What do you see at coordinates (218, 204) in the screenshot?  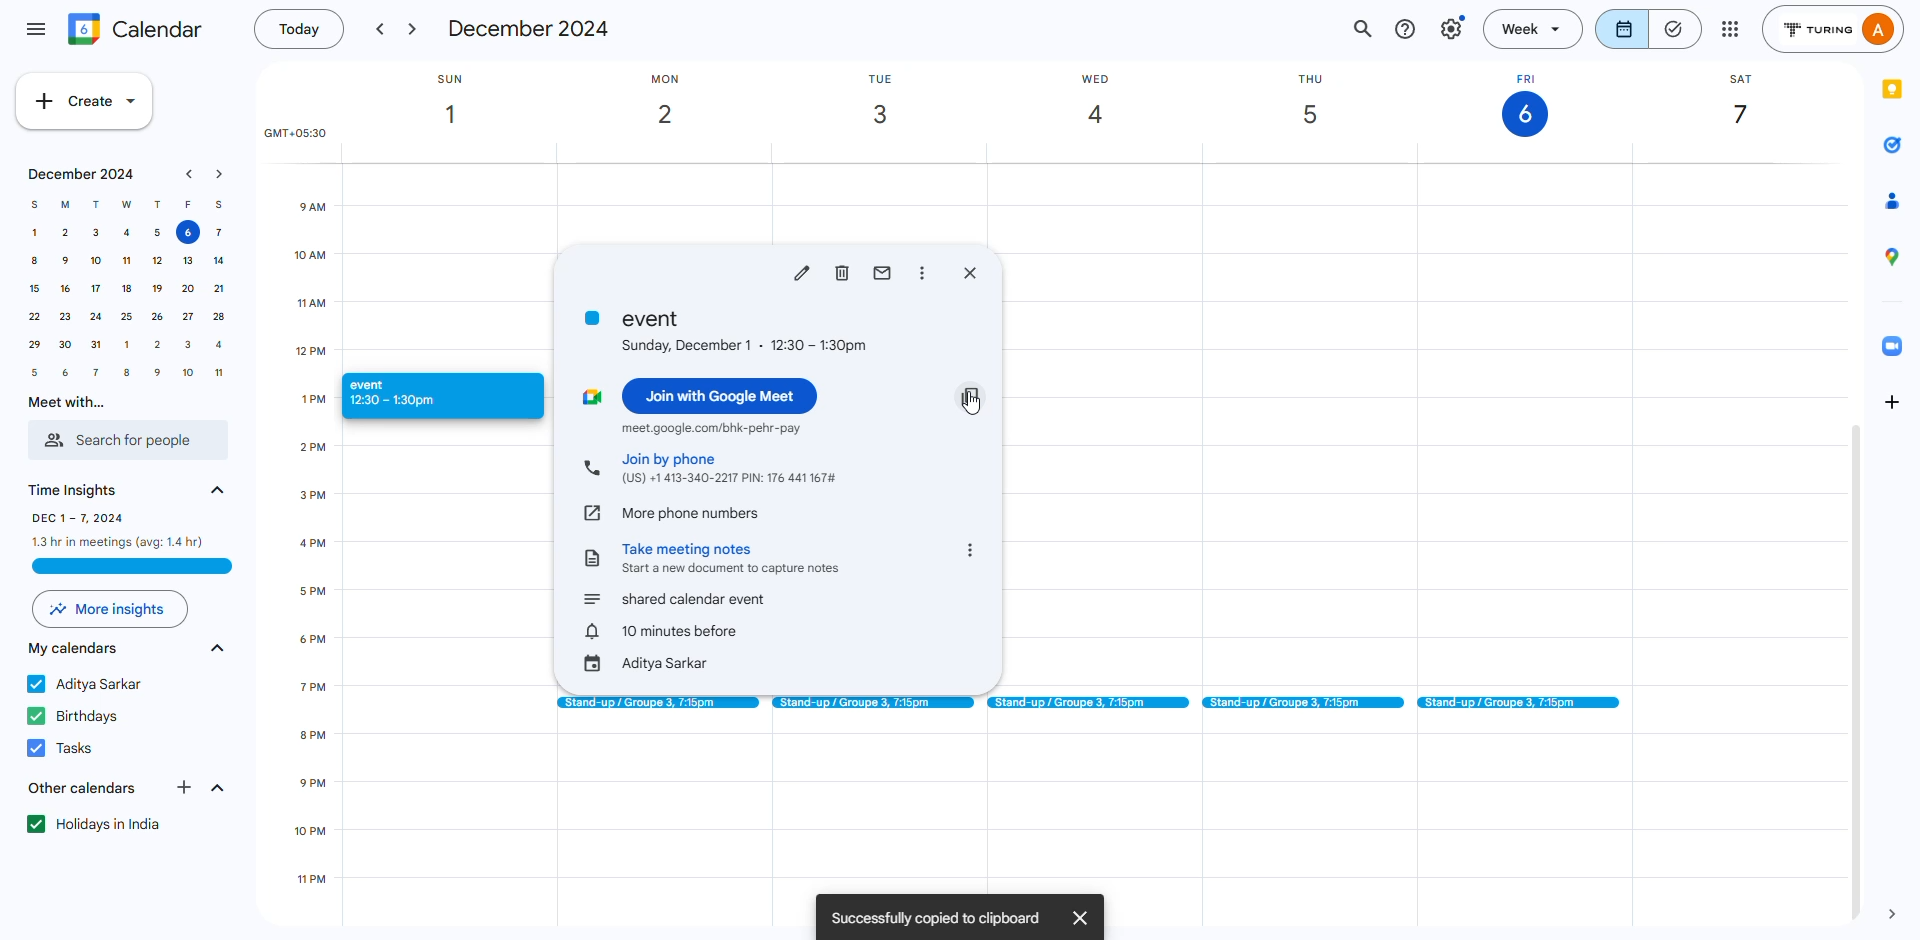 I see `s` at bounding box center [218, 204].